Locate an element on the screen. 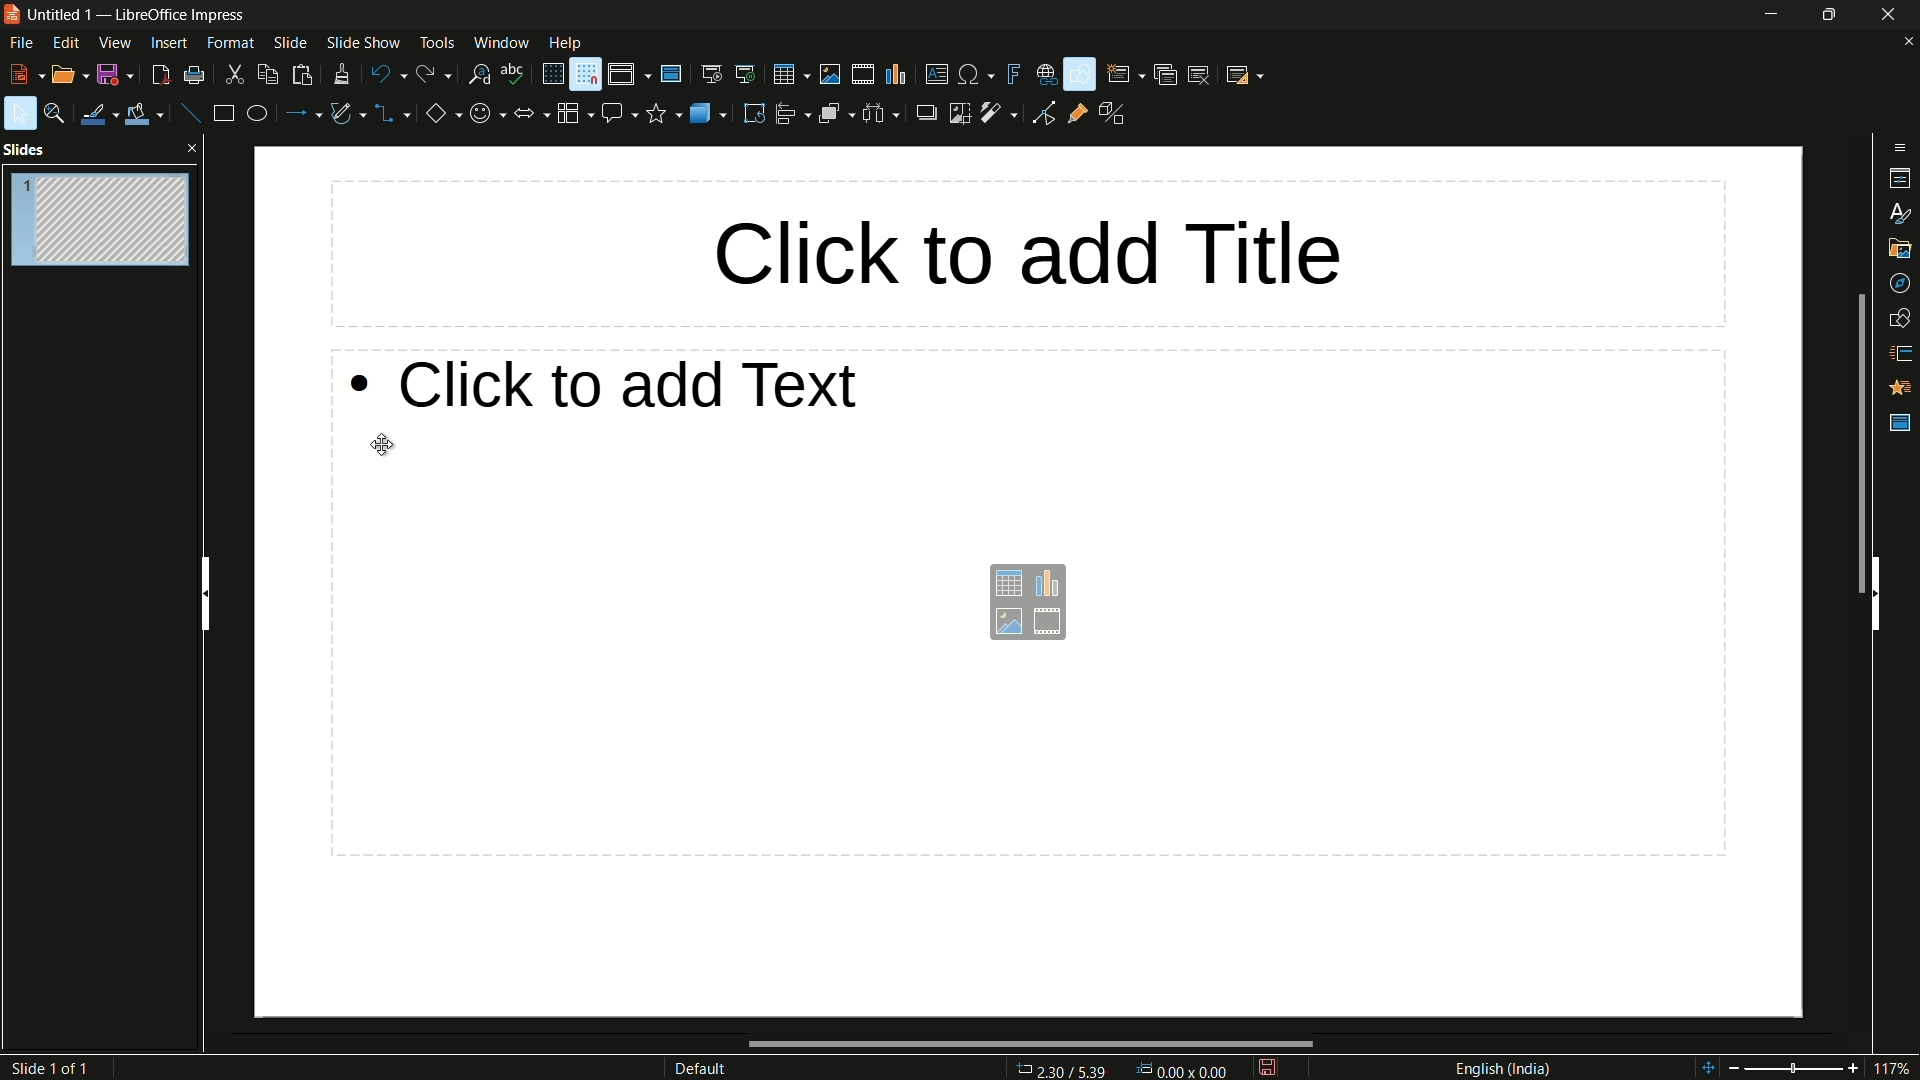 Image resolution: width=1920 pixels, height=1080 pixels. filter is located at coordinates (999, 113).